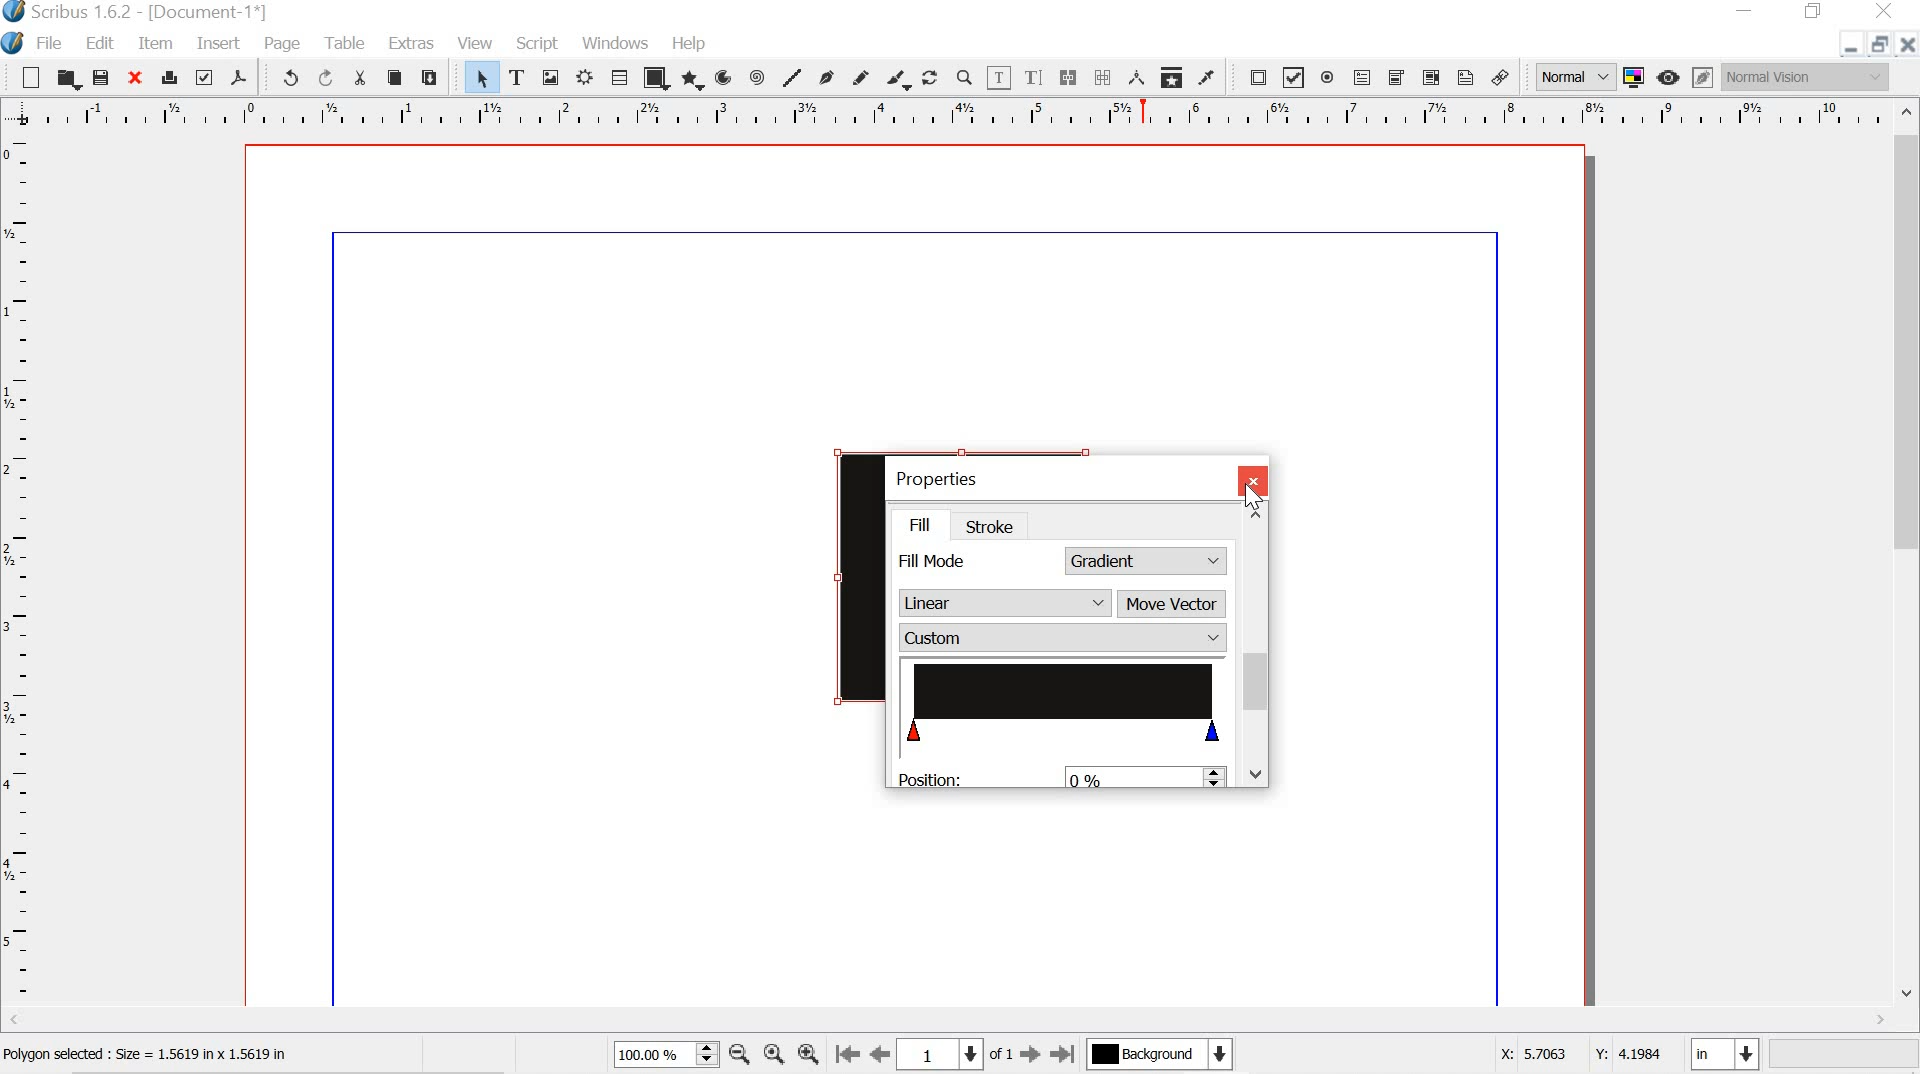 This screenshot has width=1920, height=1074. Describe the element at coordinates (1170, 76) in the screenshot. I see `copy item properties` at that location.